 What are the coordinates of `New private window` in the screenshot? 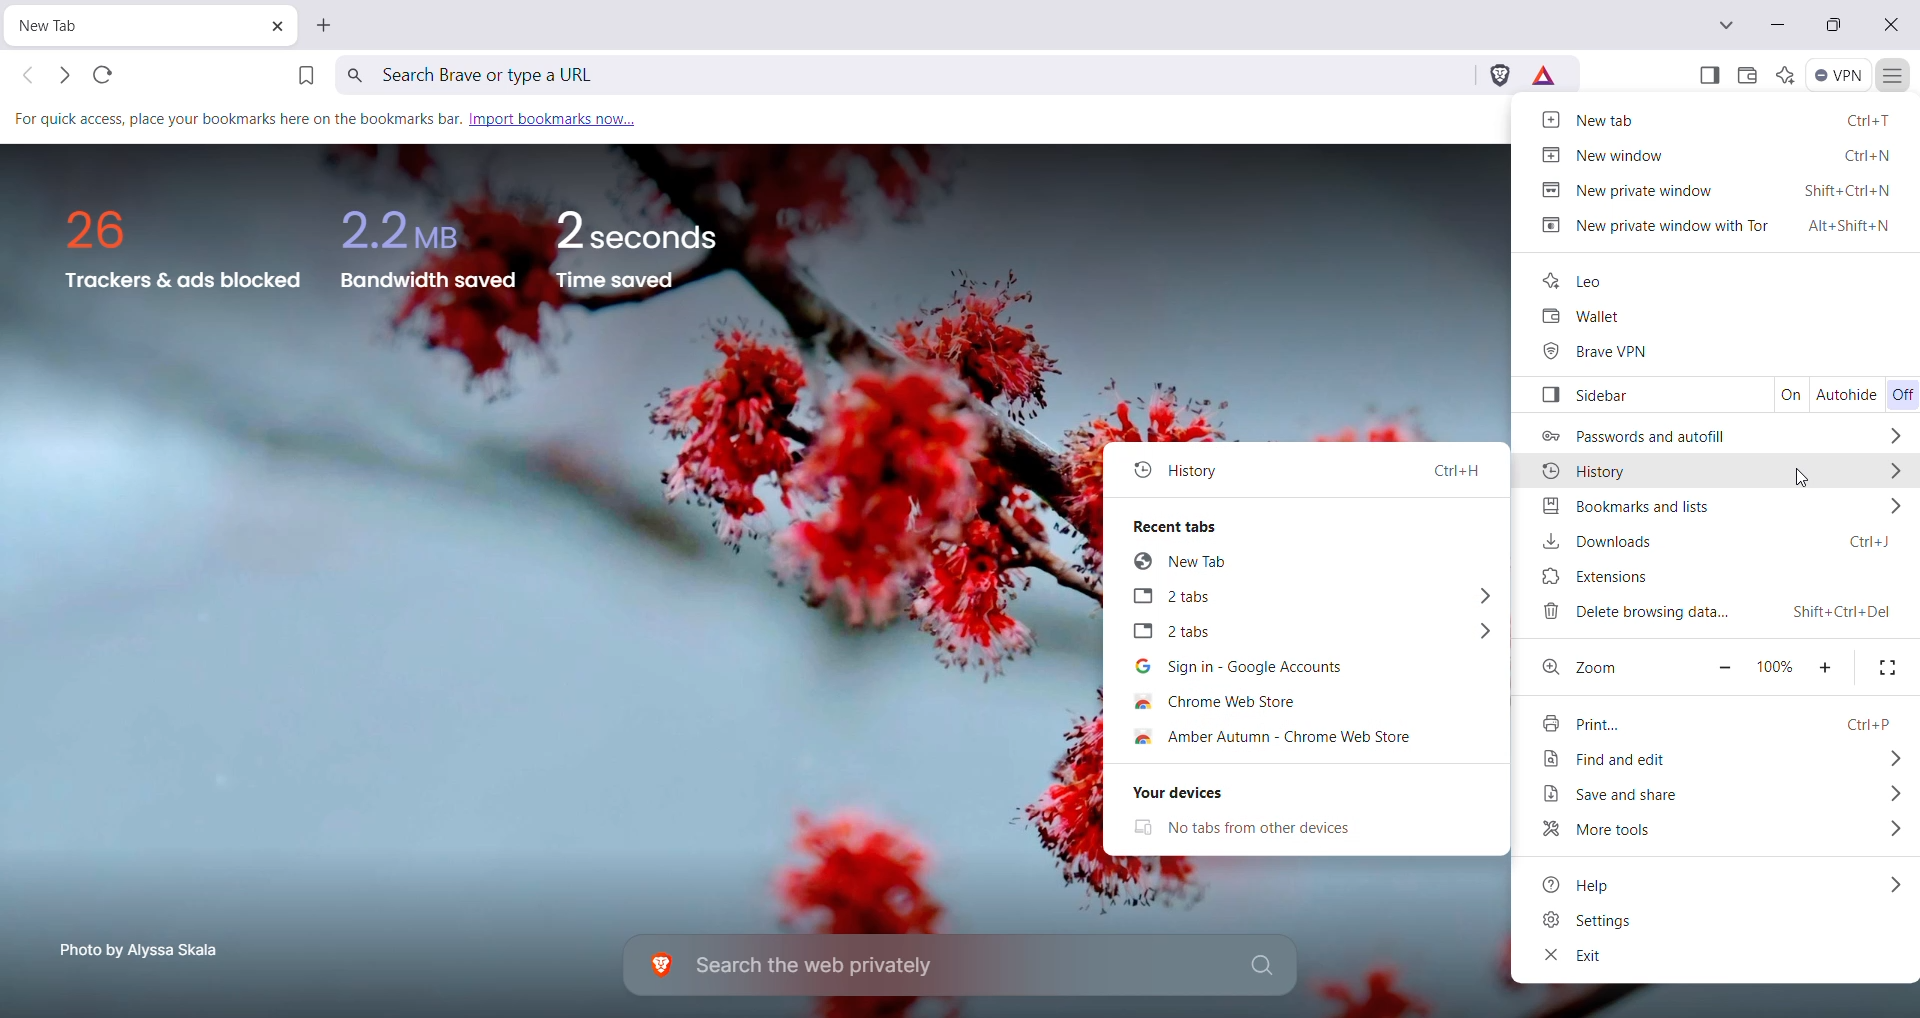 It's located at (1718, 190).